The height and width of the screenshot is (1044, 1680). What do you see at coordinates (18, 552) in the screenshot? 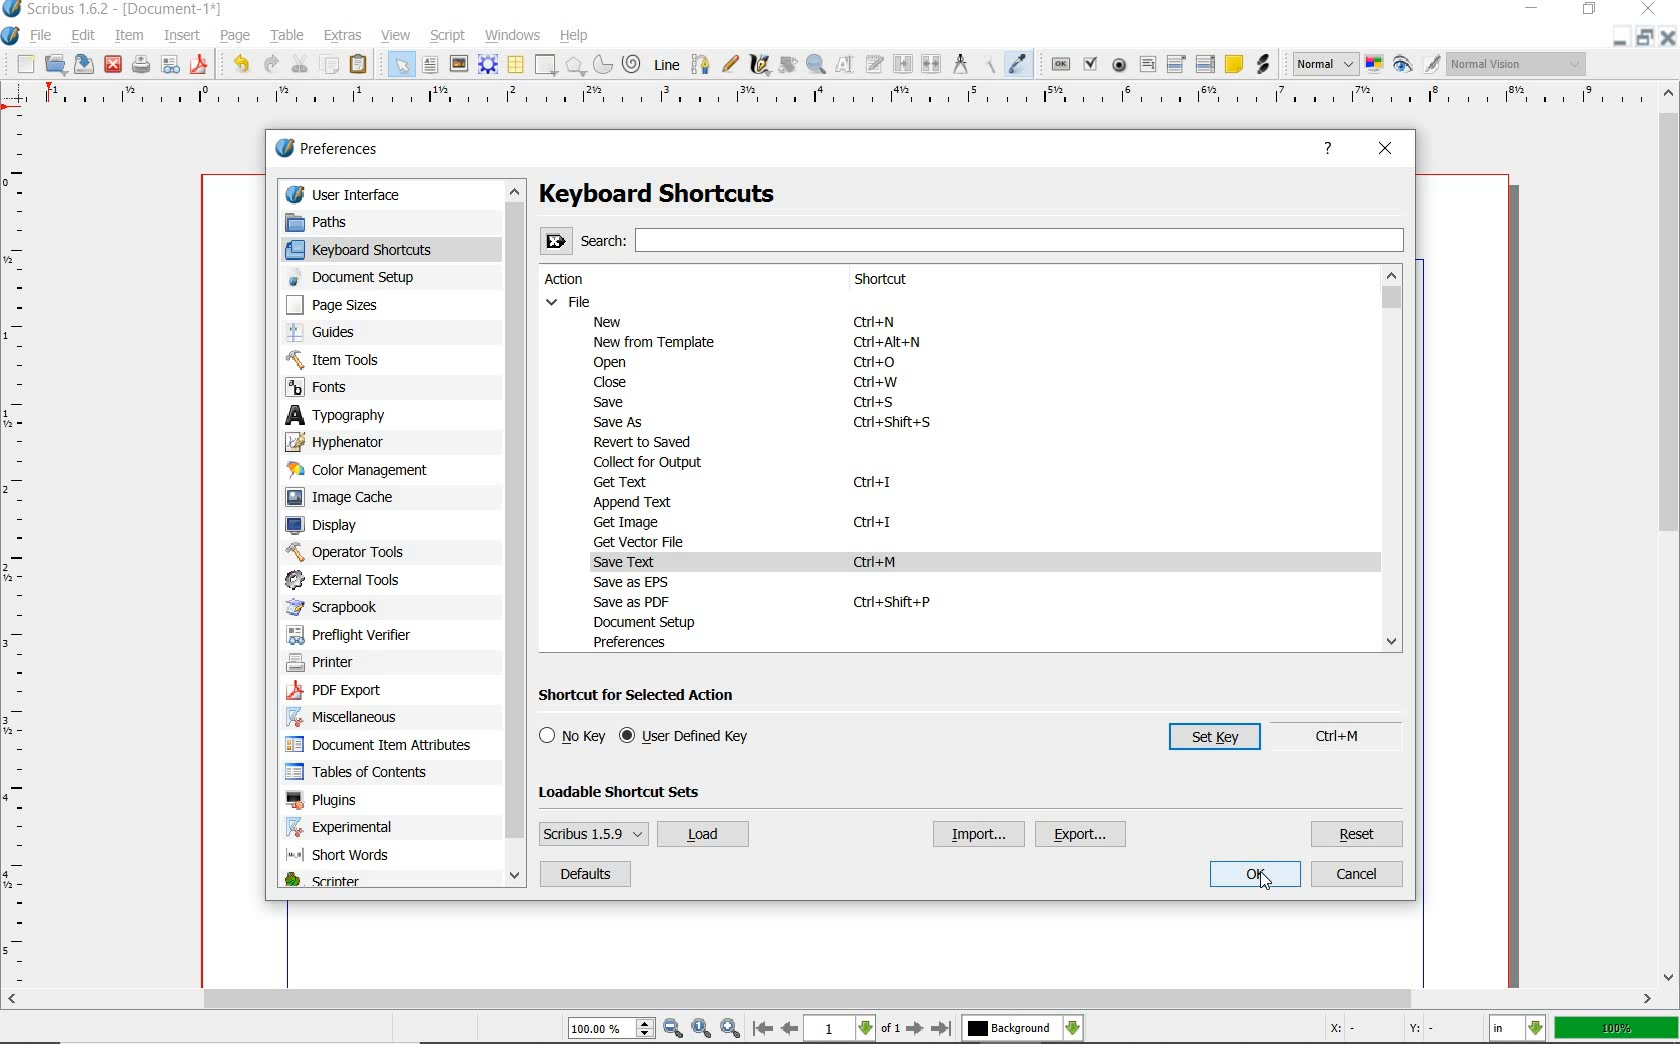
I see `ruler` at bounding box center [18, 552].